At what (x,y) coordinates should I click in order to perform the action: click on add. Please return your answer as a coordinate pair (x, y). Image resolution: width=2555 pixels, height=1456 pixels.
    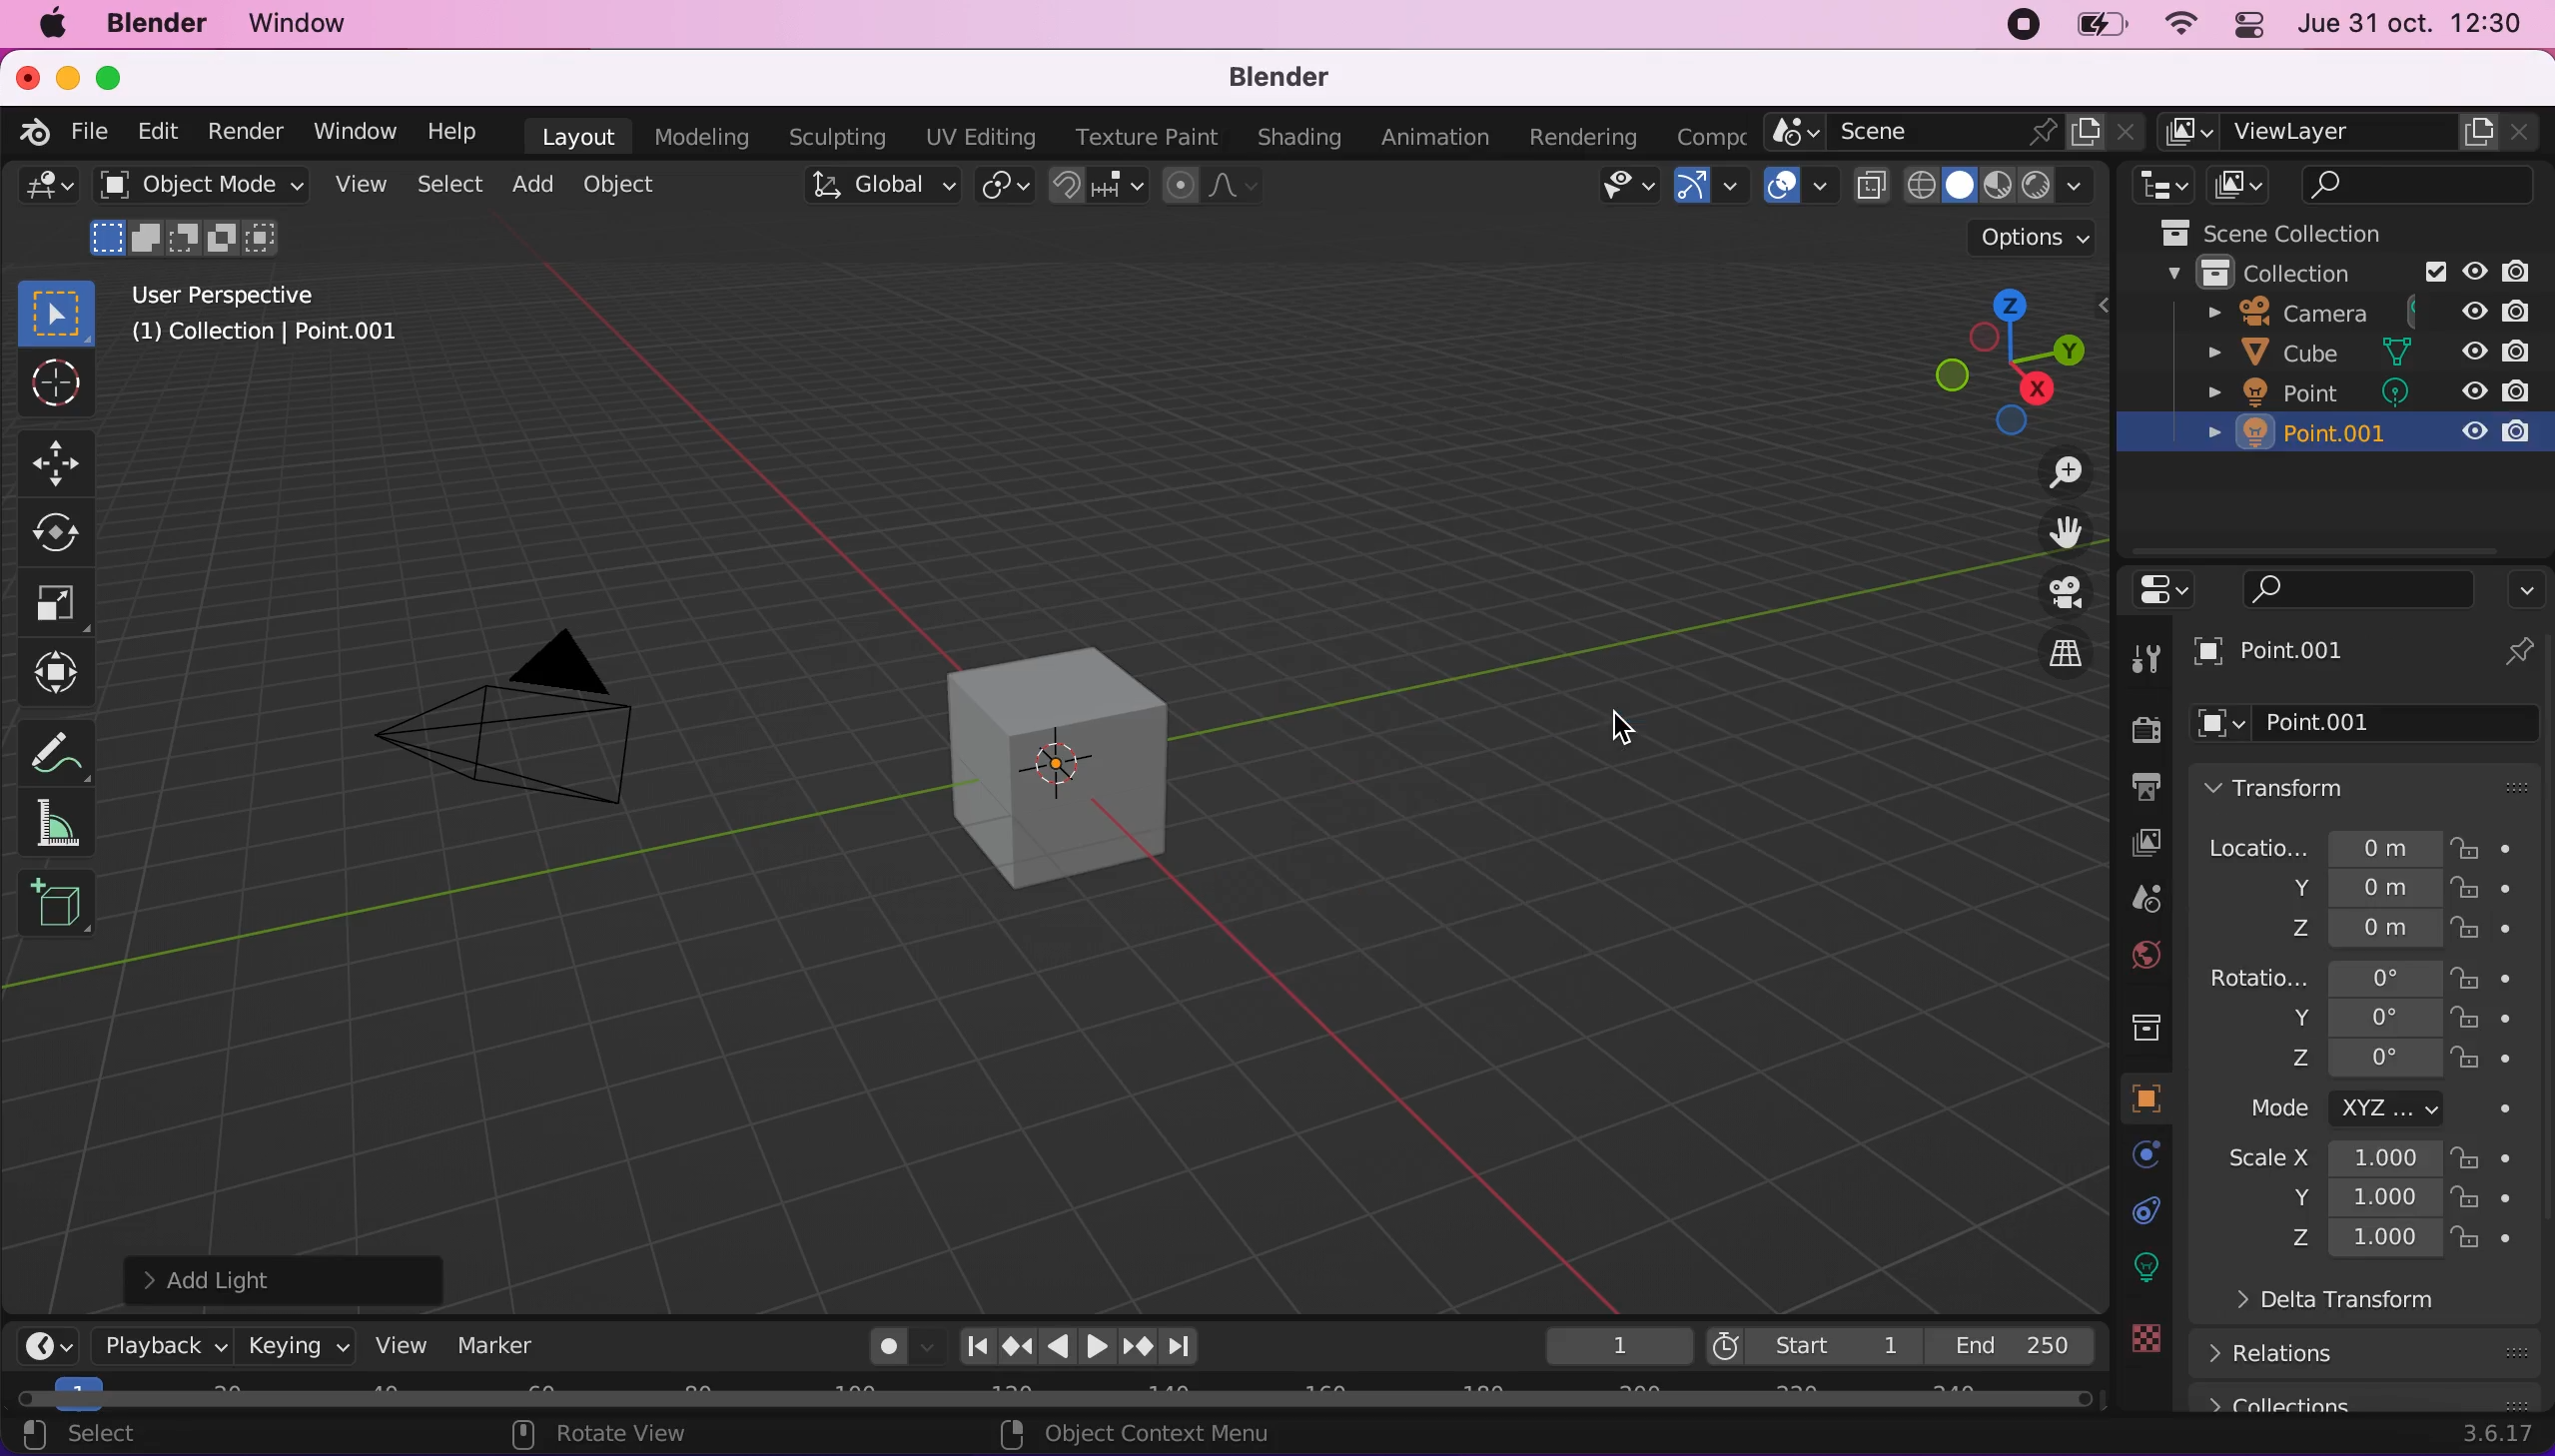
    Looking at the image, I should click on (541, 187).